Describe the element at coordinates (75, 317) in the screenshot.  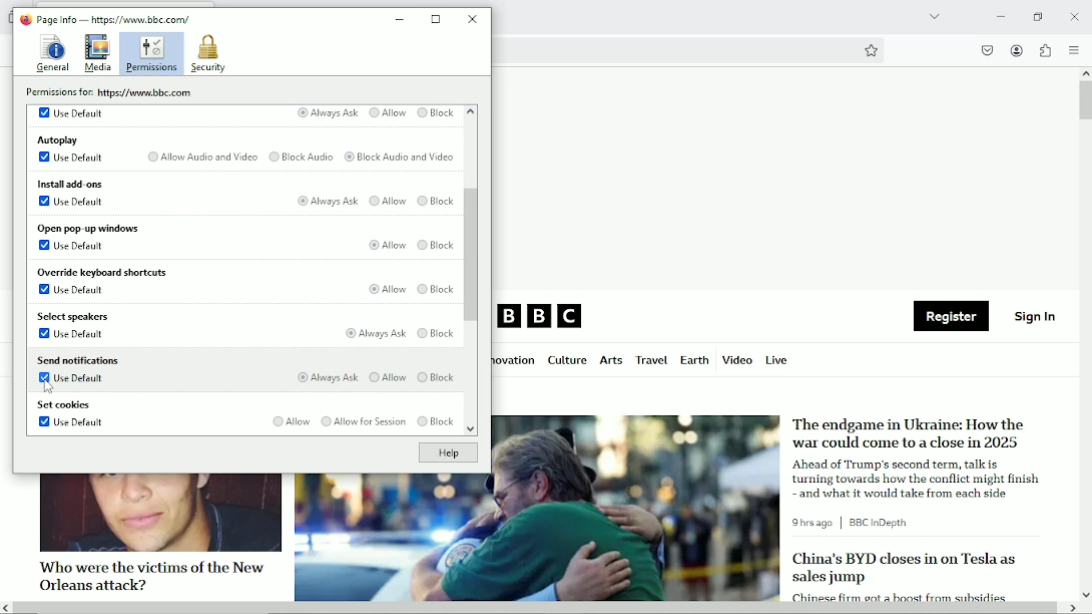
I see `Select speakers` at that location.